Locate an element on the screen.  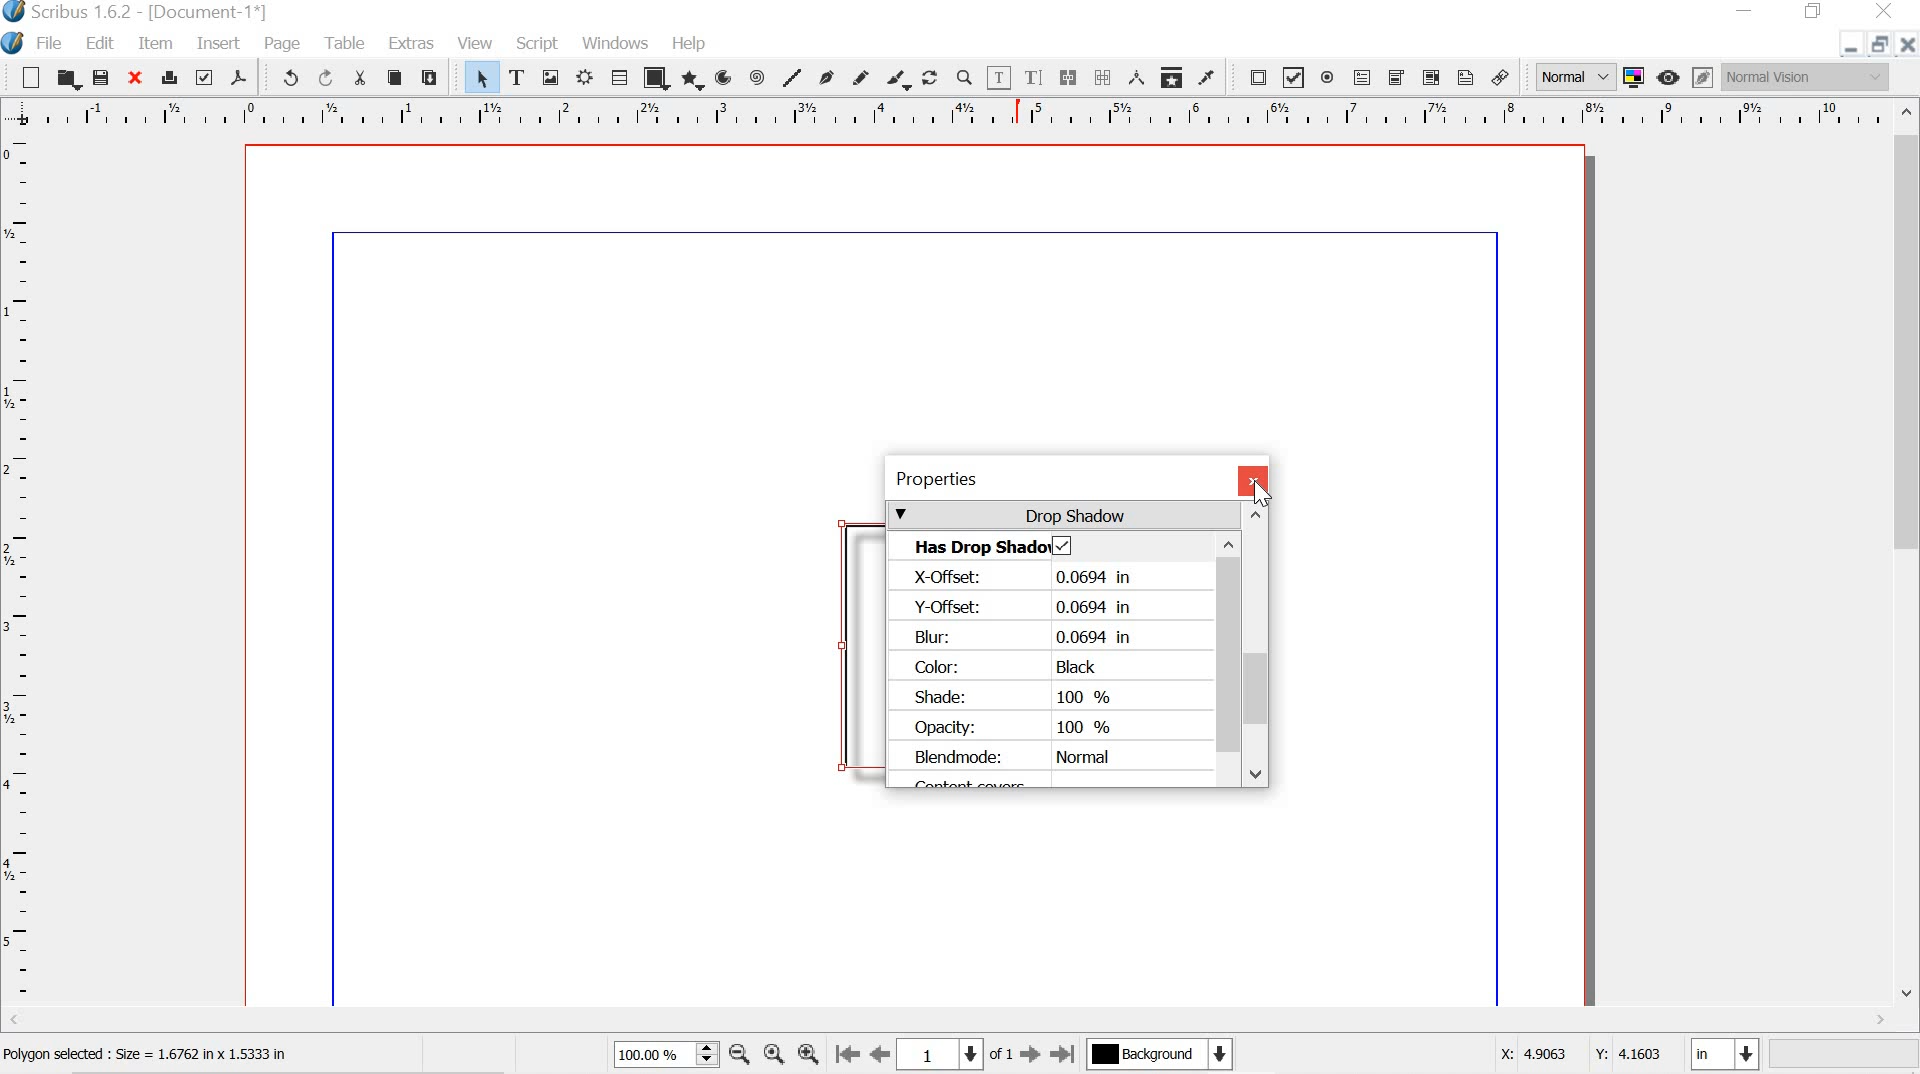
scrollbar is located at coordinates (1229, 648).